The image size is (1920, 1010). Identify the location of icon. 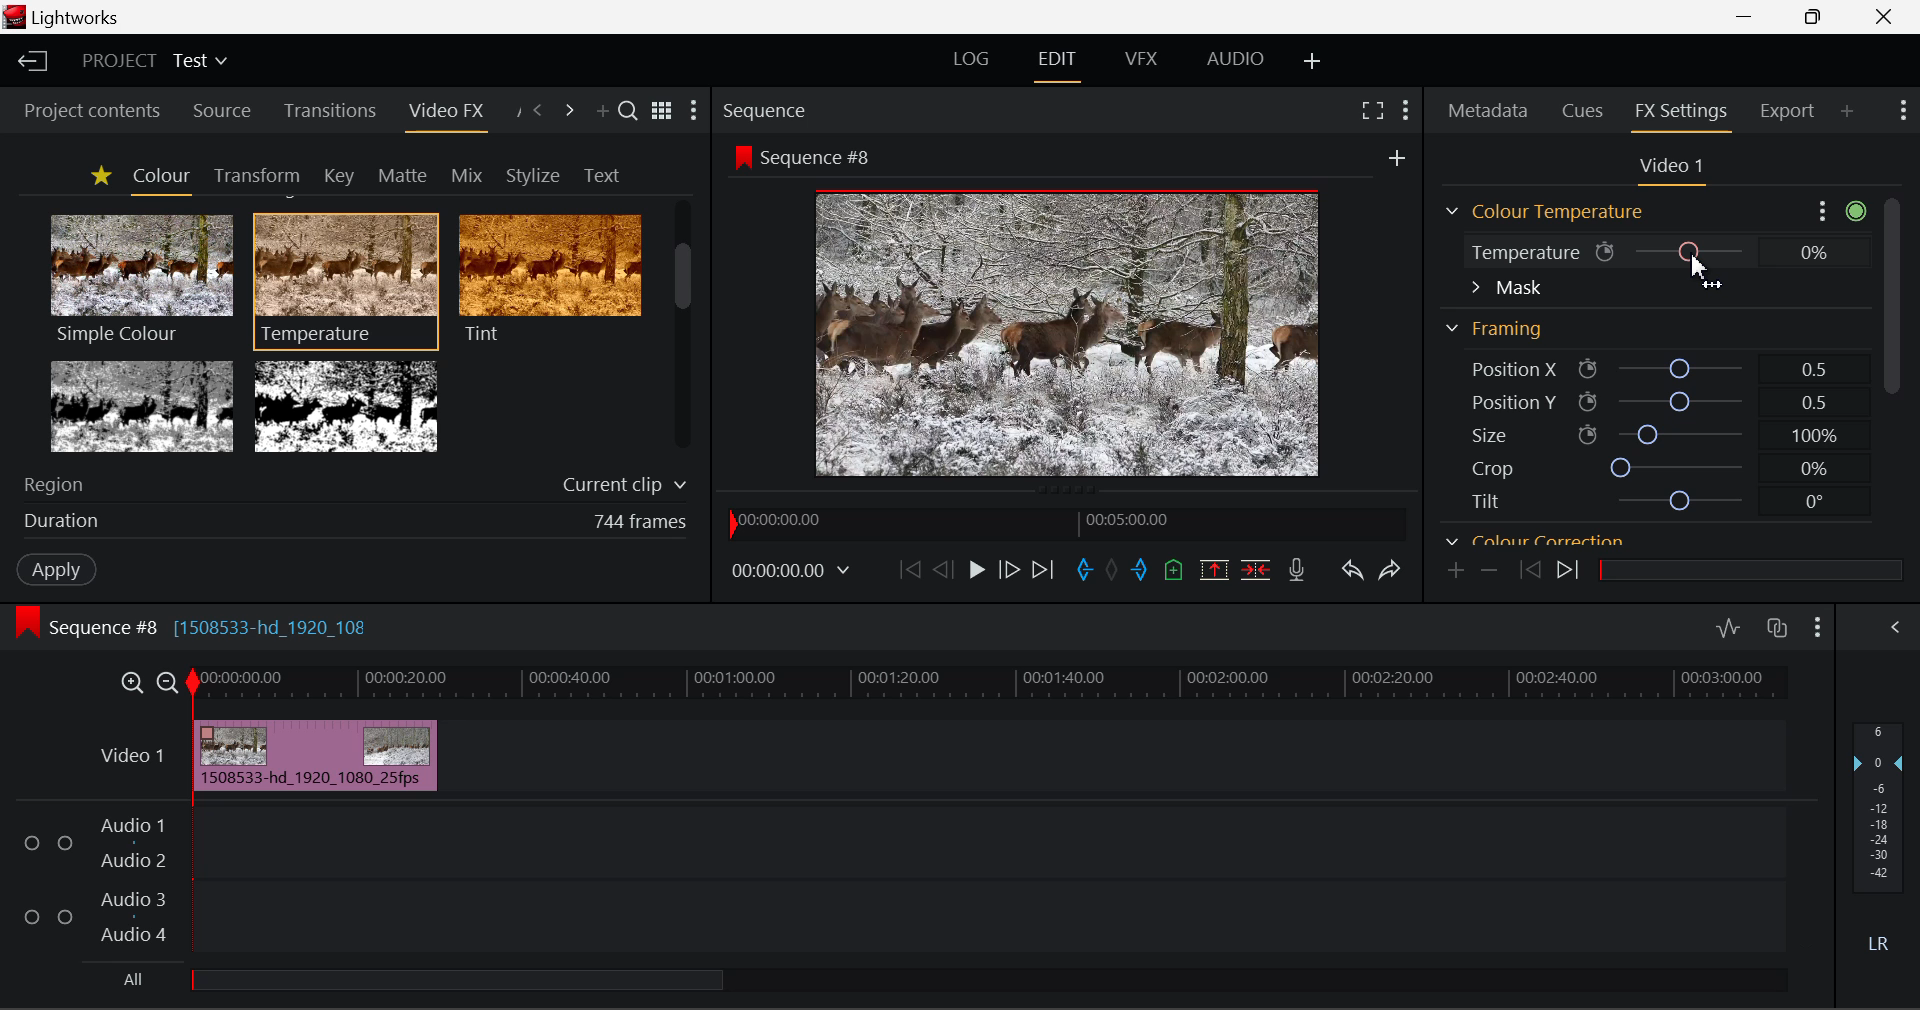
(28, 622).